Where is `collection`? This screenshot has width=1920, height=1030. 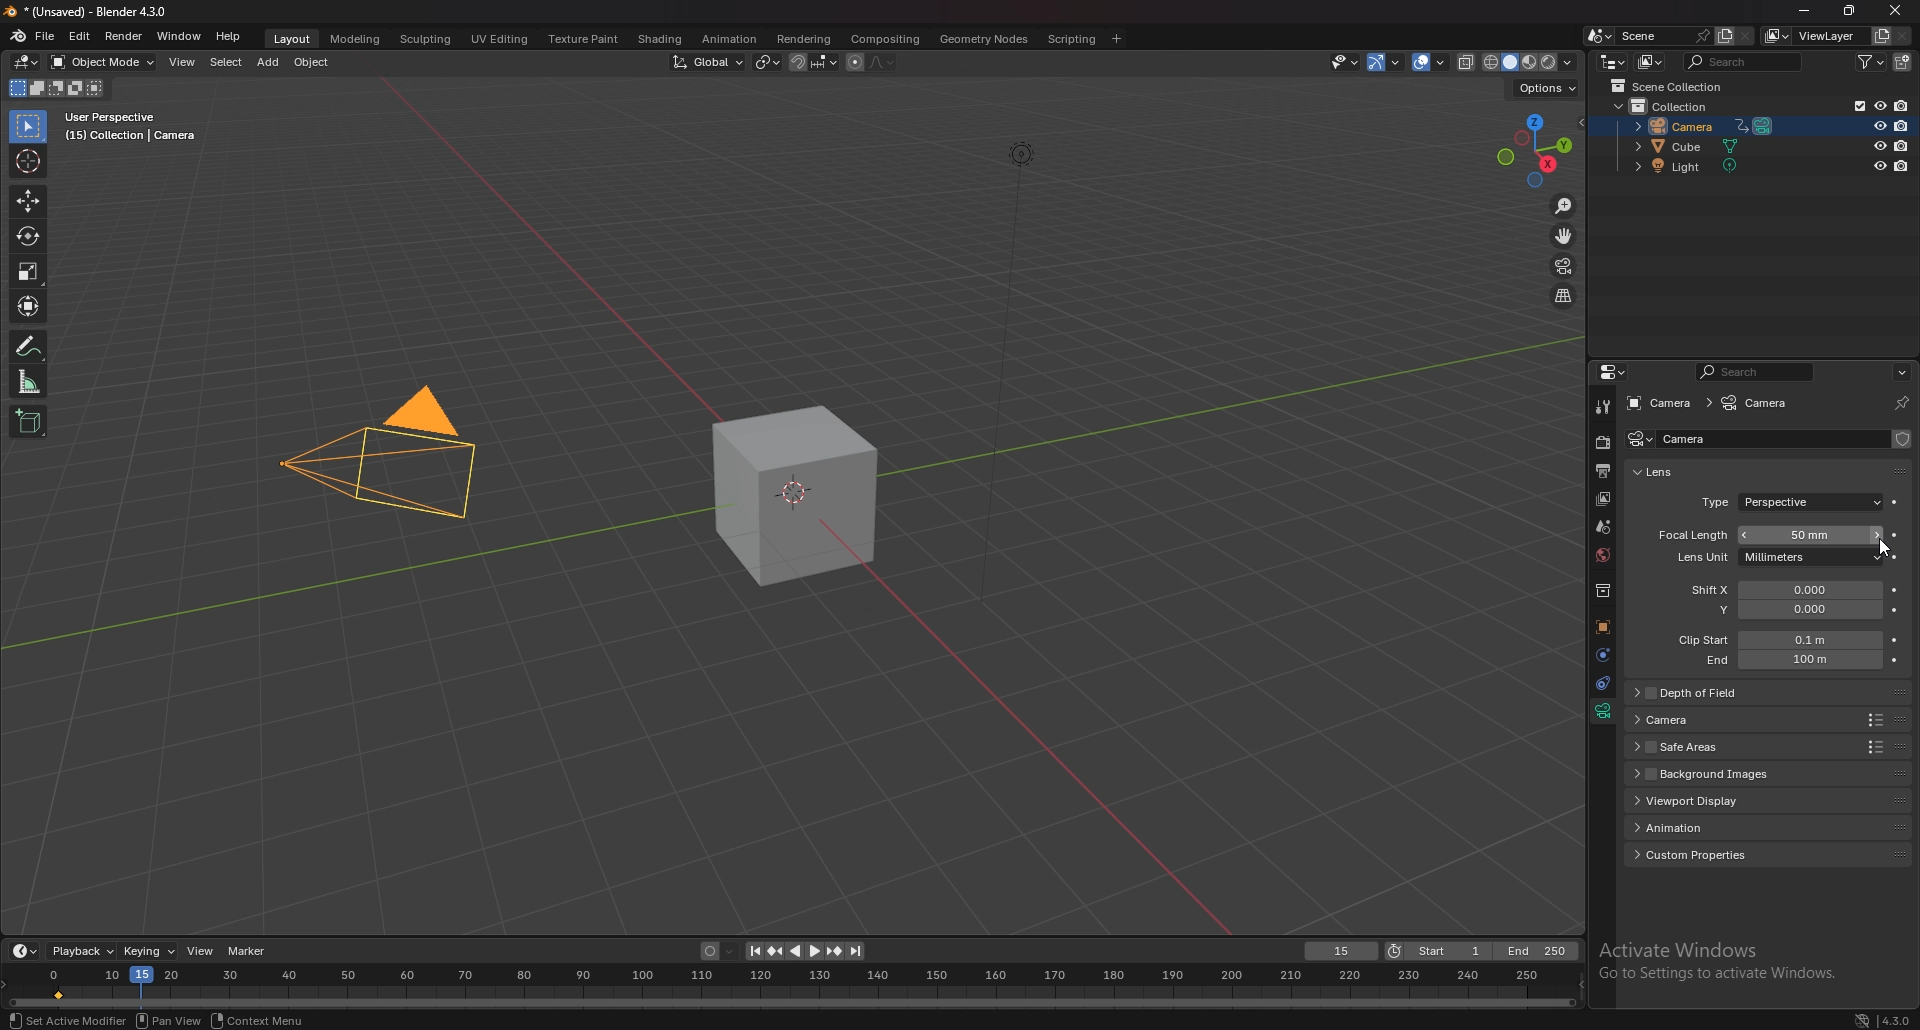 collection is located at coordinates (1670, 105).